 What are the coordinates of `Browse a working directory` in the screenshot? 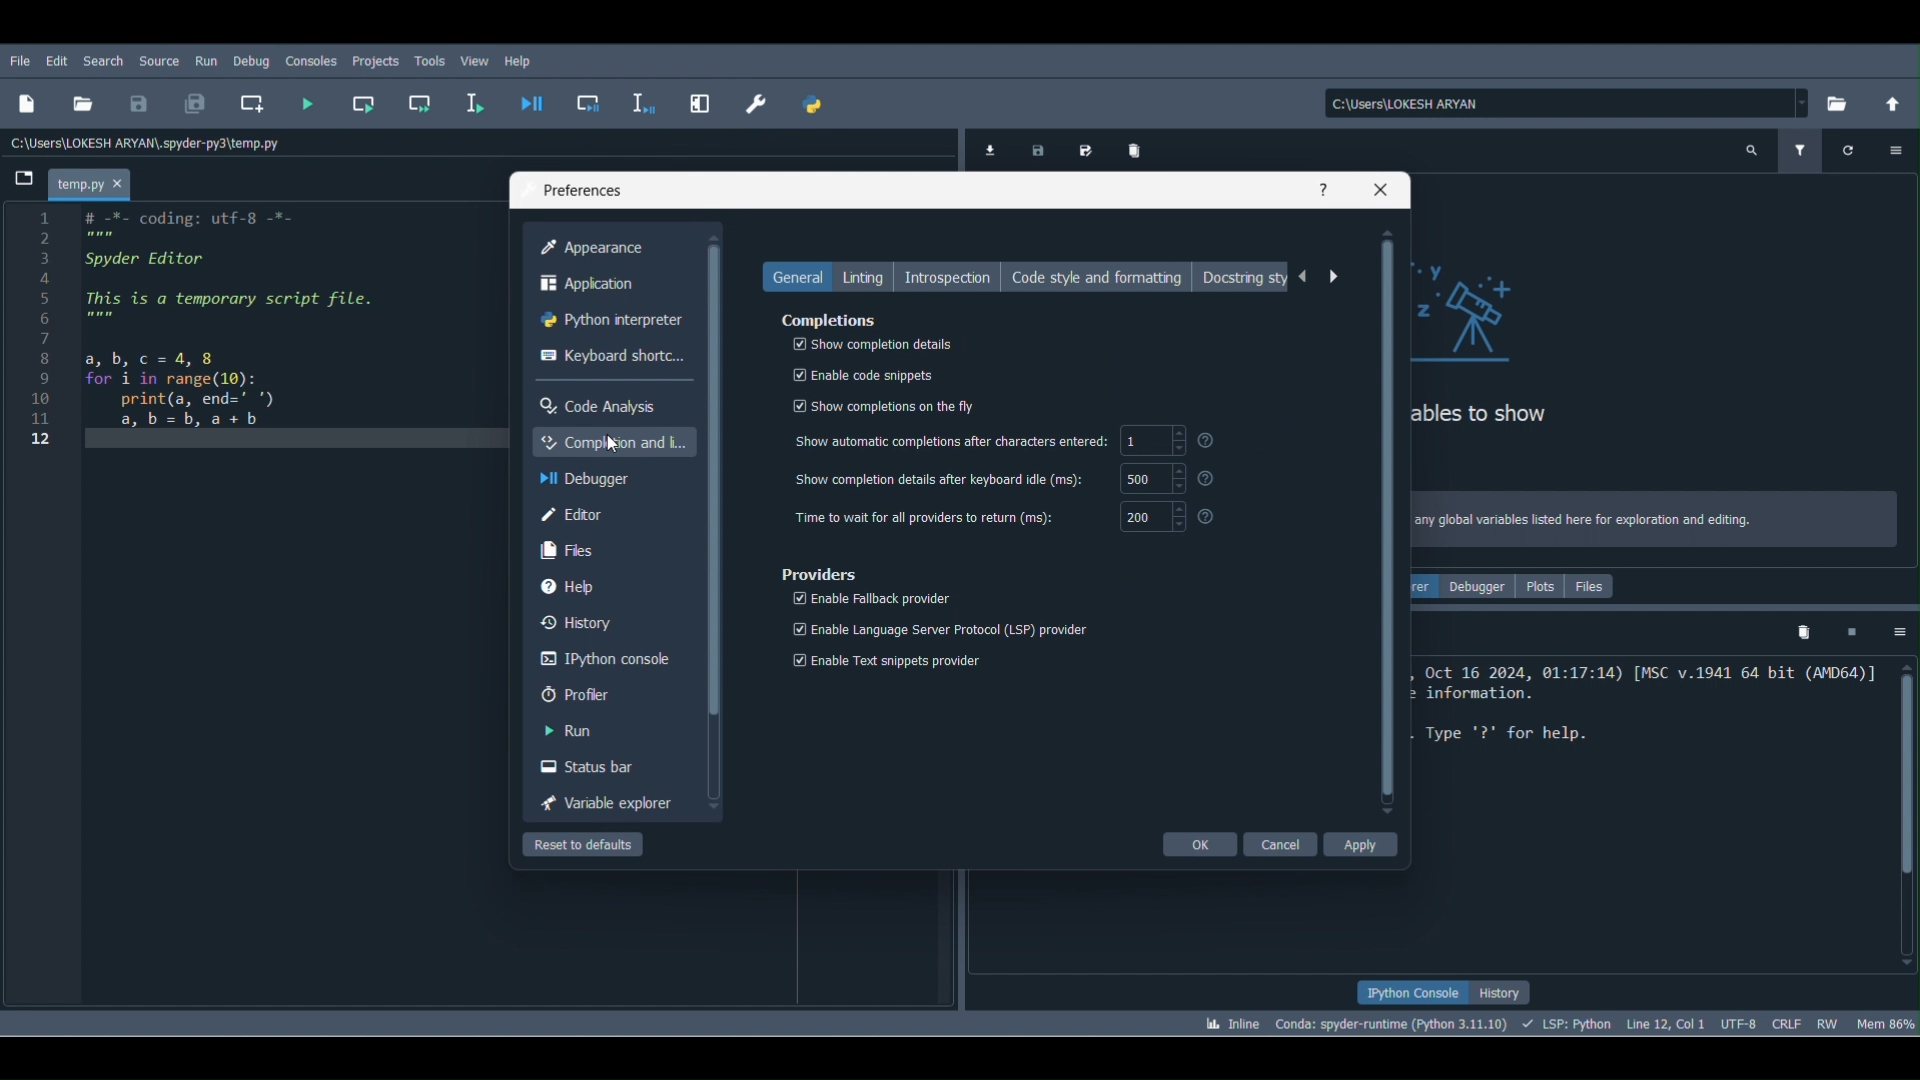 It's located at (1837, 103).